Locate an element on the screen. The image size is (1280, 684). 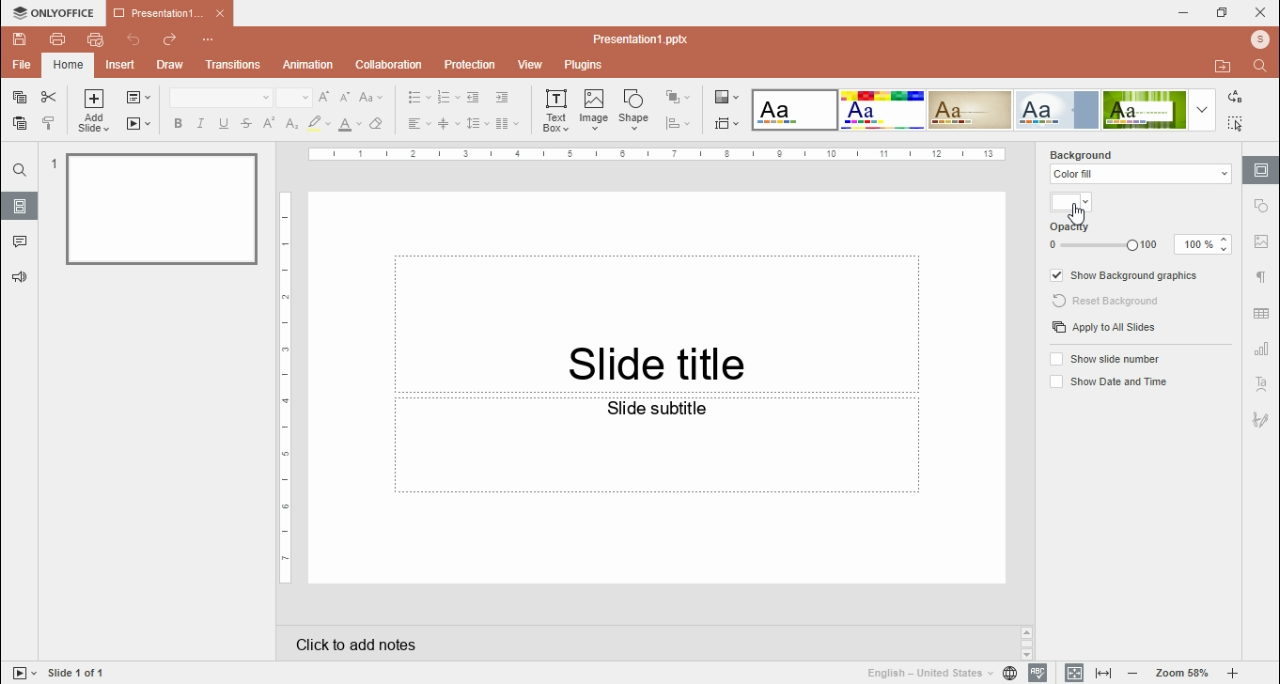
shape is located at coordinates (634, 111).